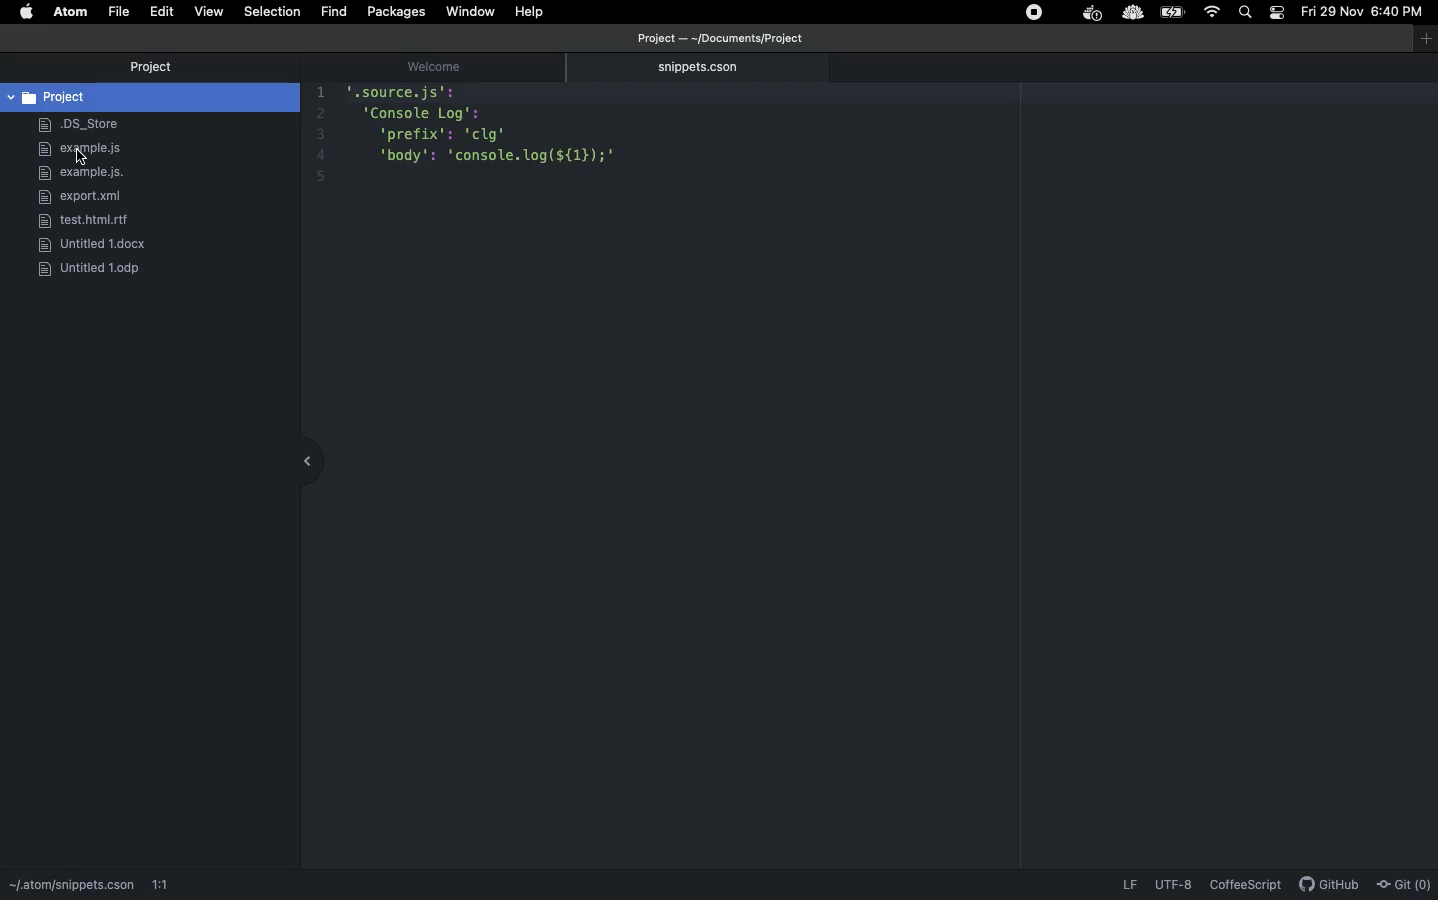  Describe the element at coordinates (399, 14) in the screenshot. I see `Packages` at that location.